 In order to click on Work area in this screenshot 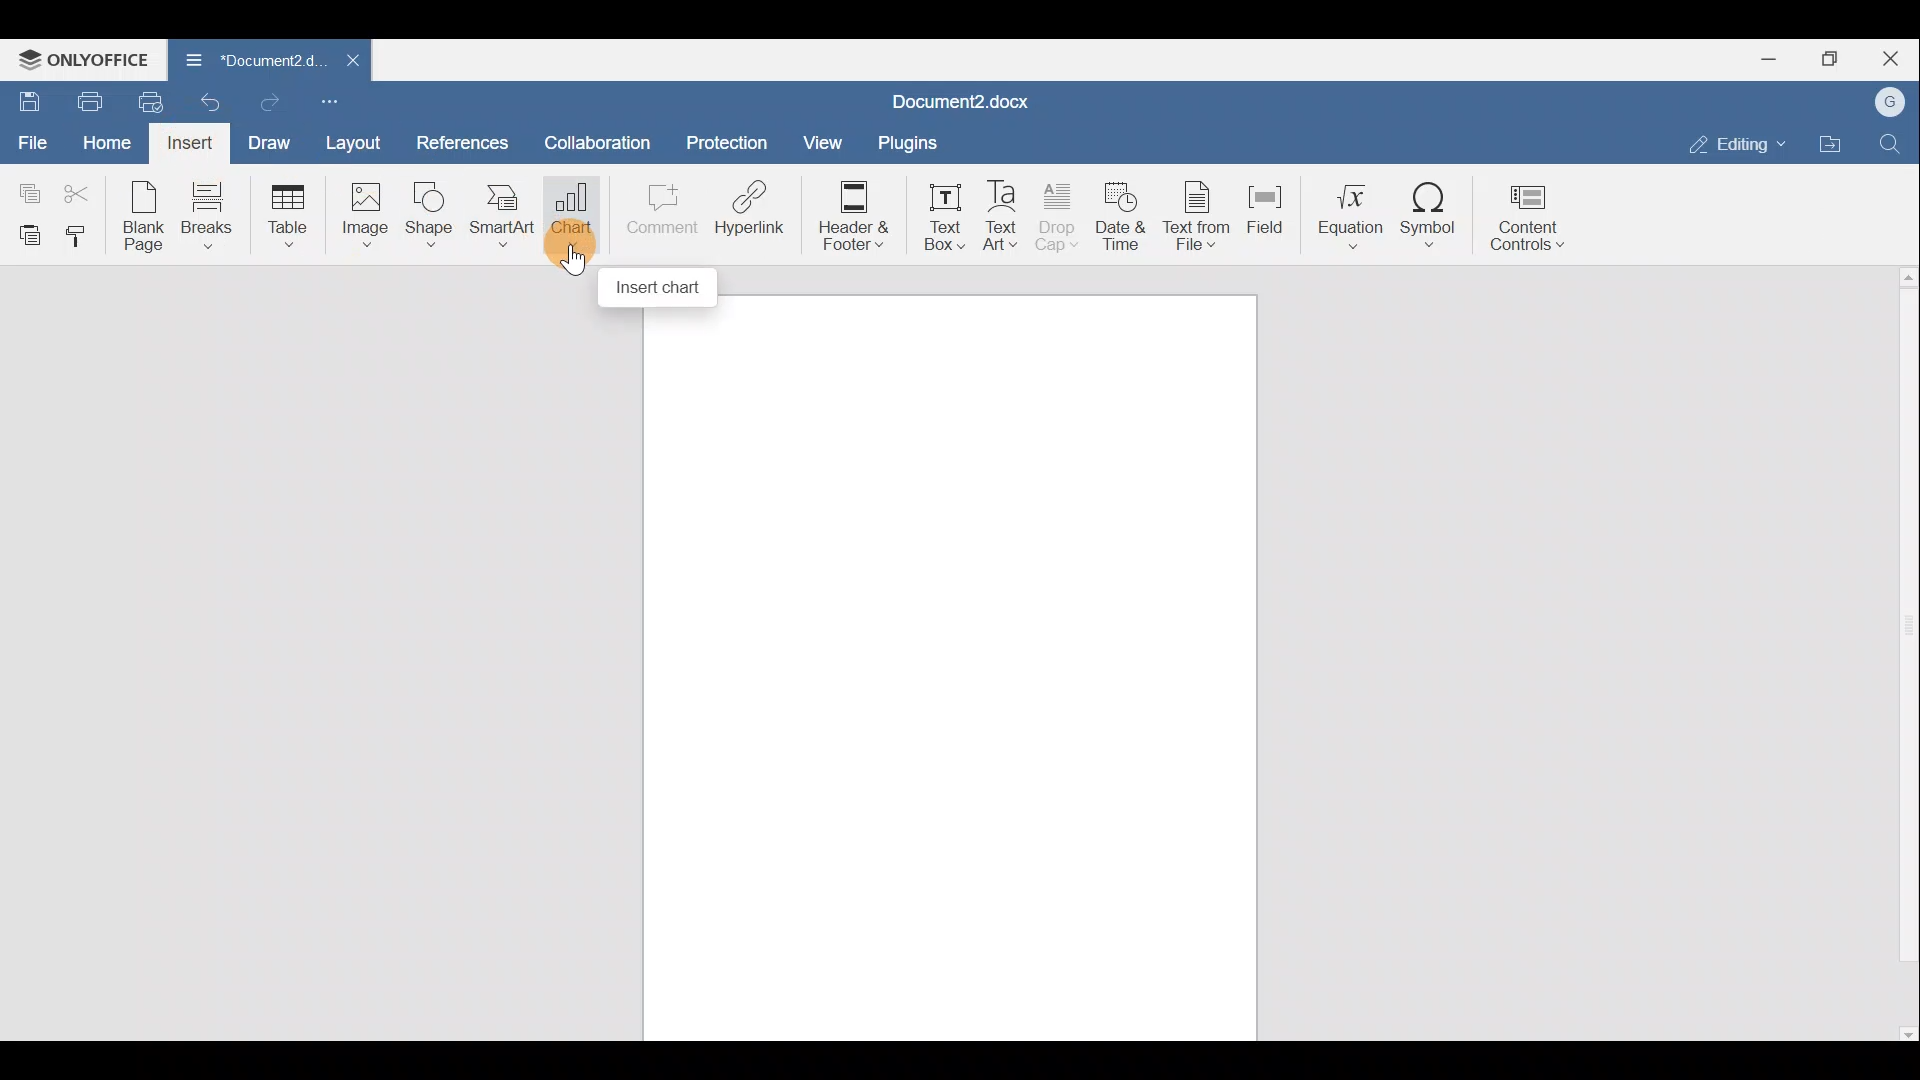, I will do `click(950, 668)`.